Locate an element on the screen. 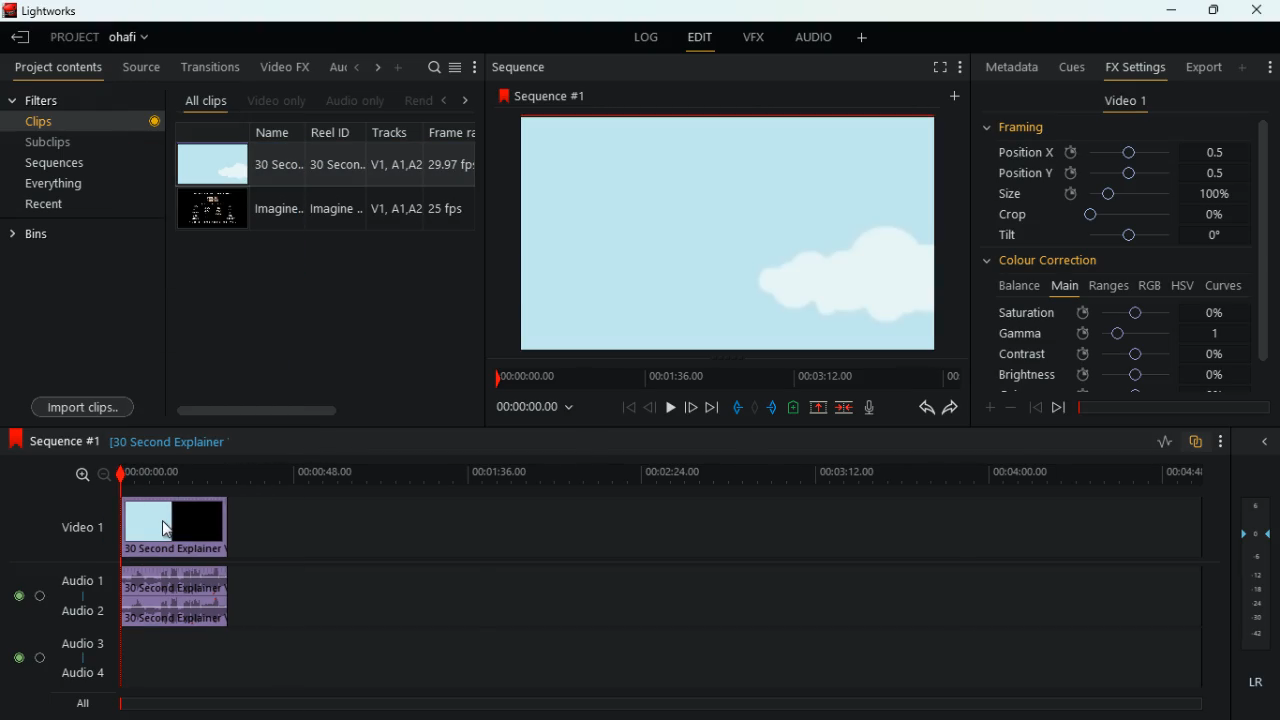 The height and width of the screenshot is (720, 1280). transitions is located at coordinates (206, 67).